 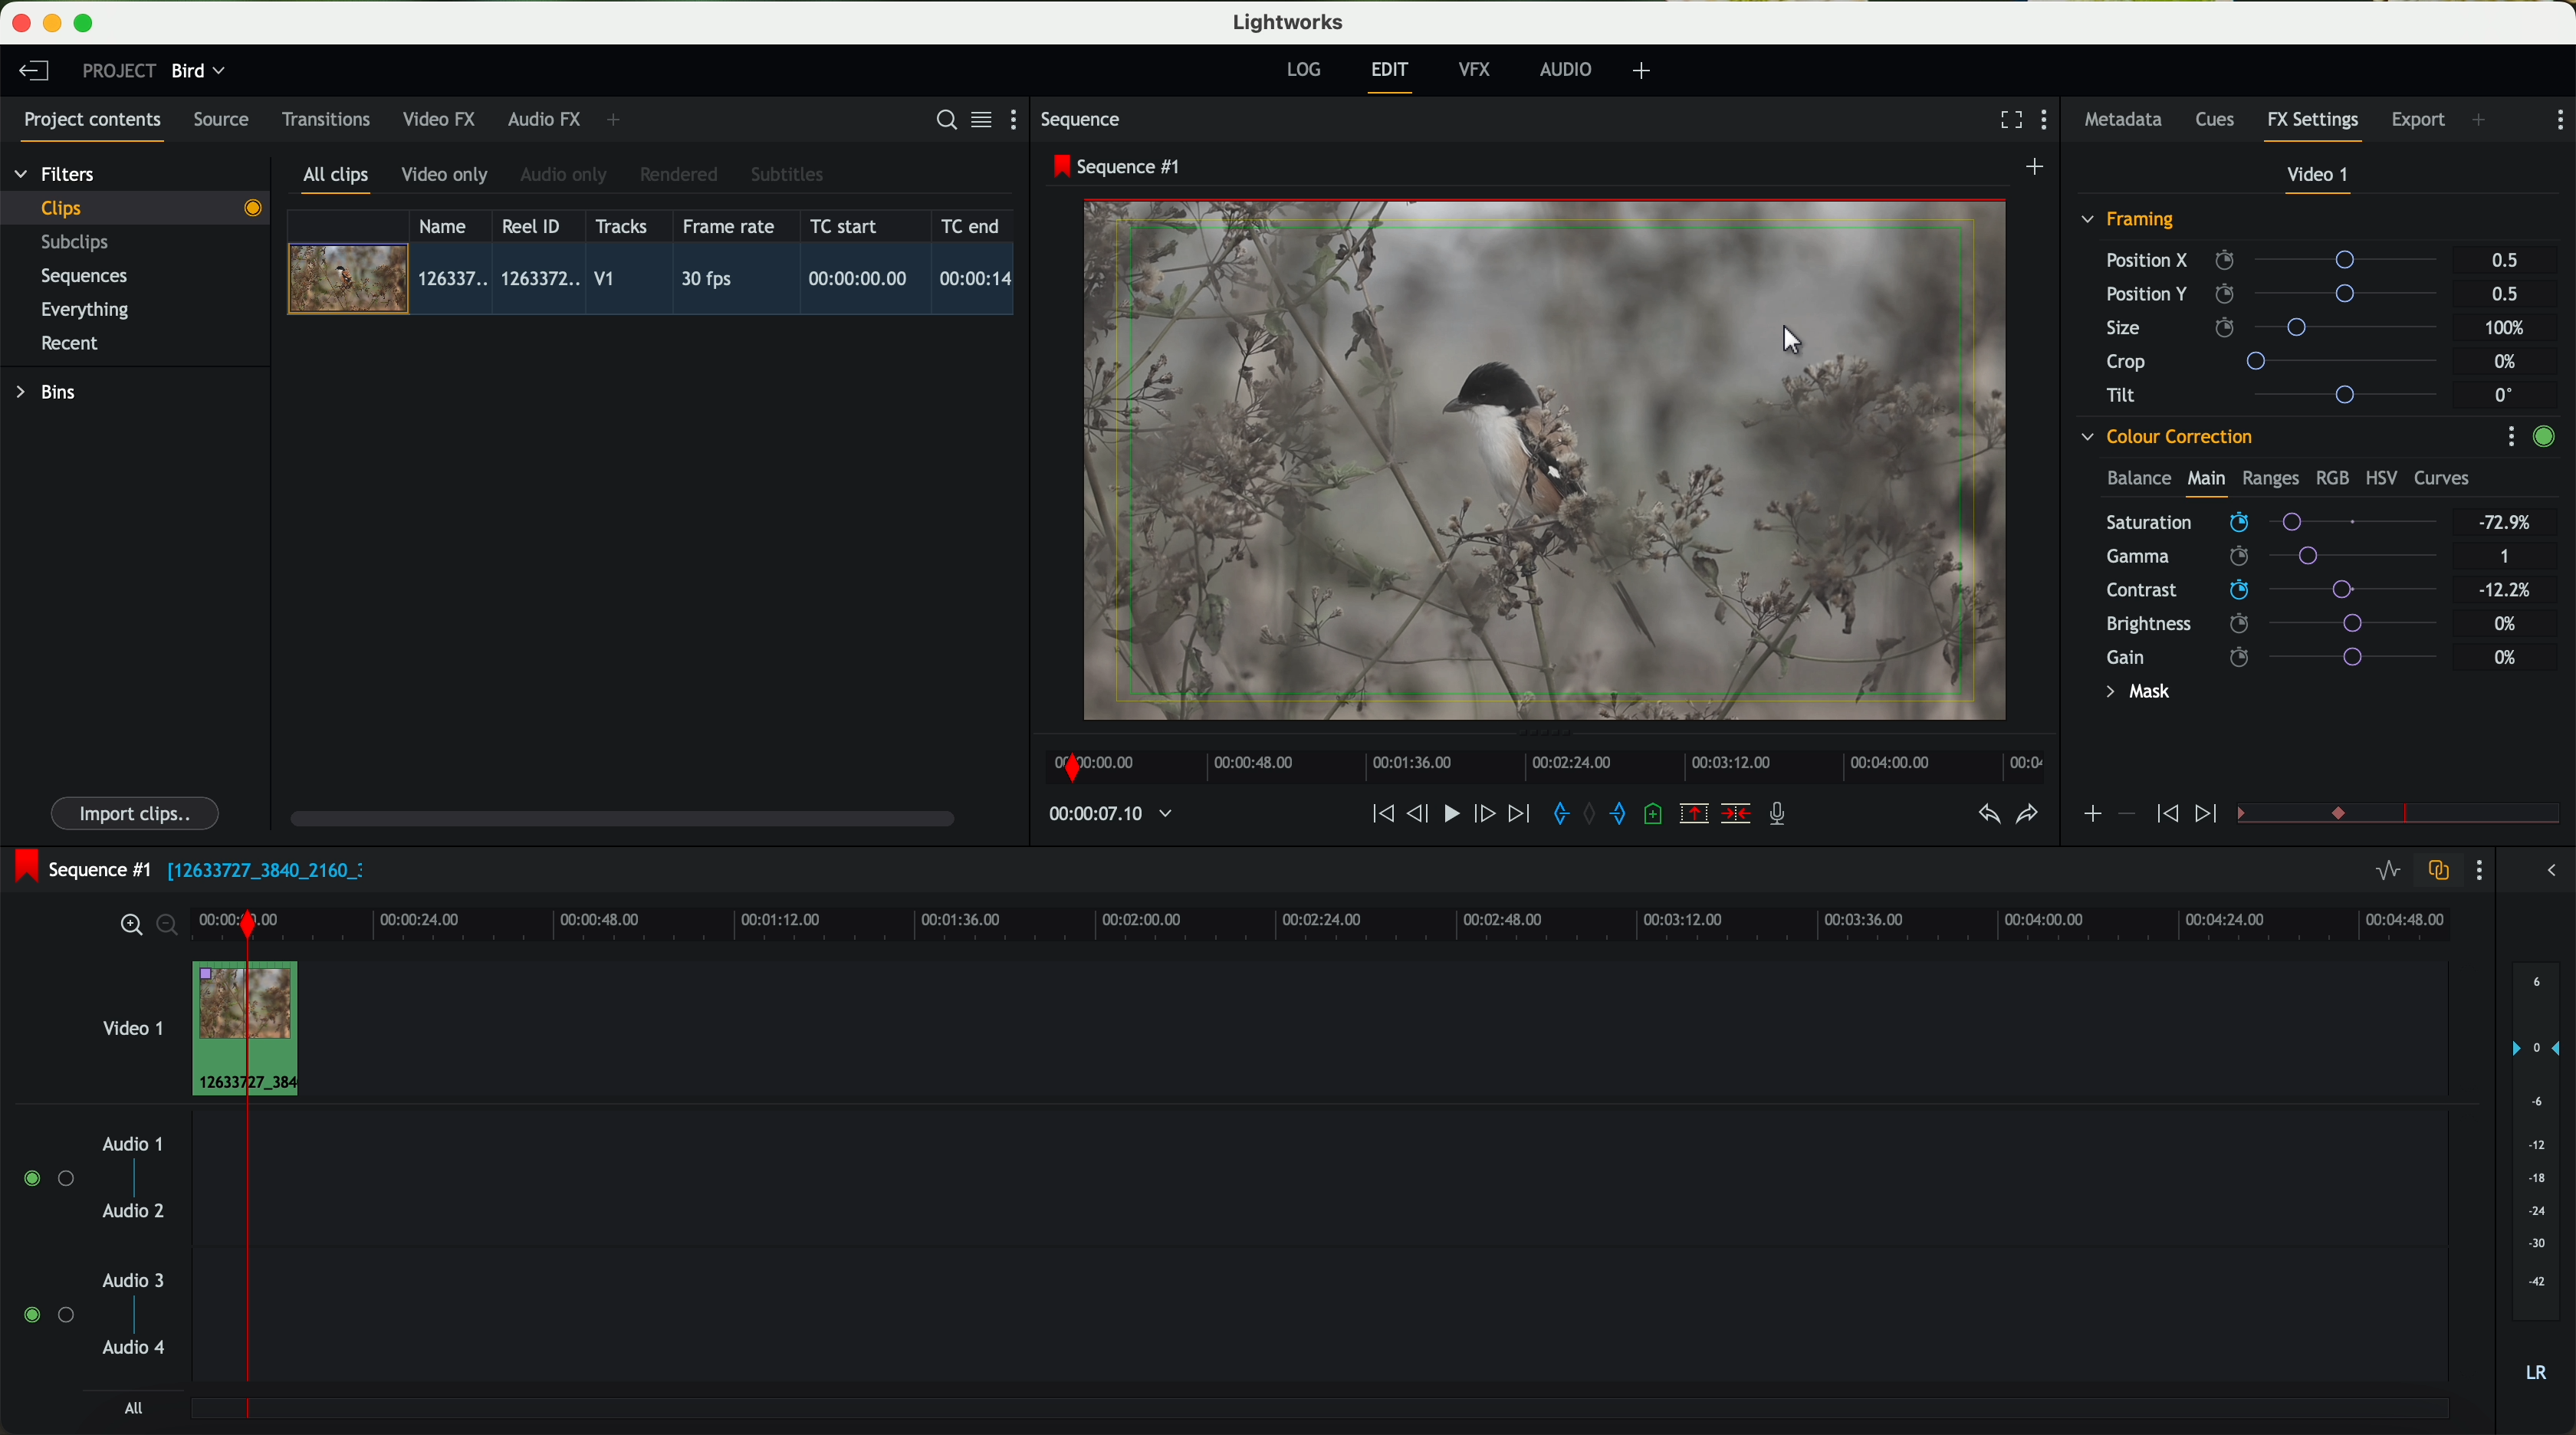 I want to click on main, so click(x=2206, y=482).